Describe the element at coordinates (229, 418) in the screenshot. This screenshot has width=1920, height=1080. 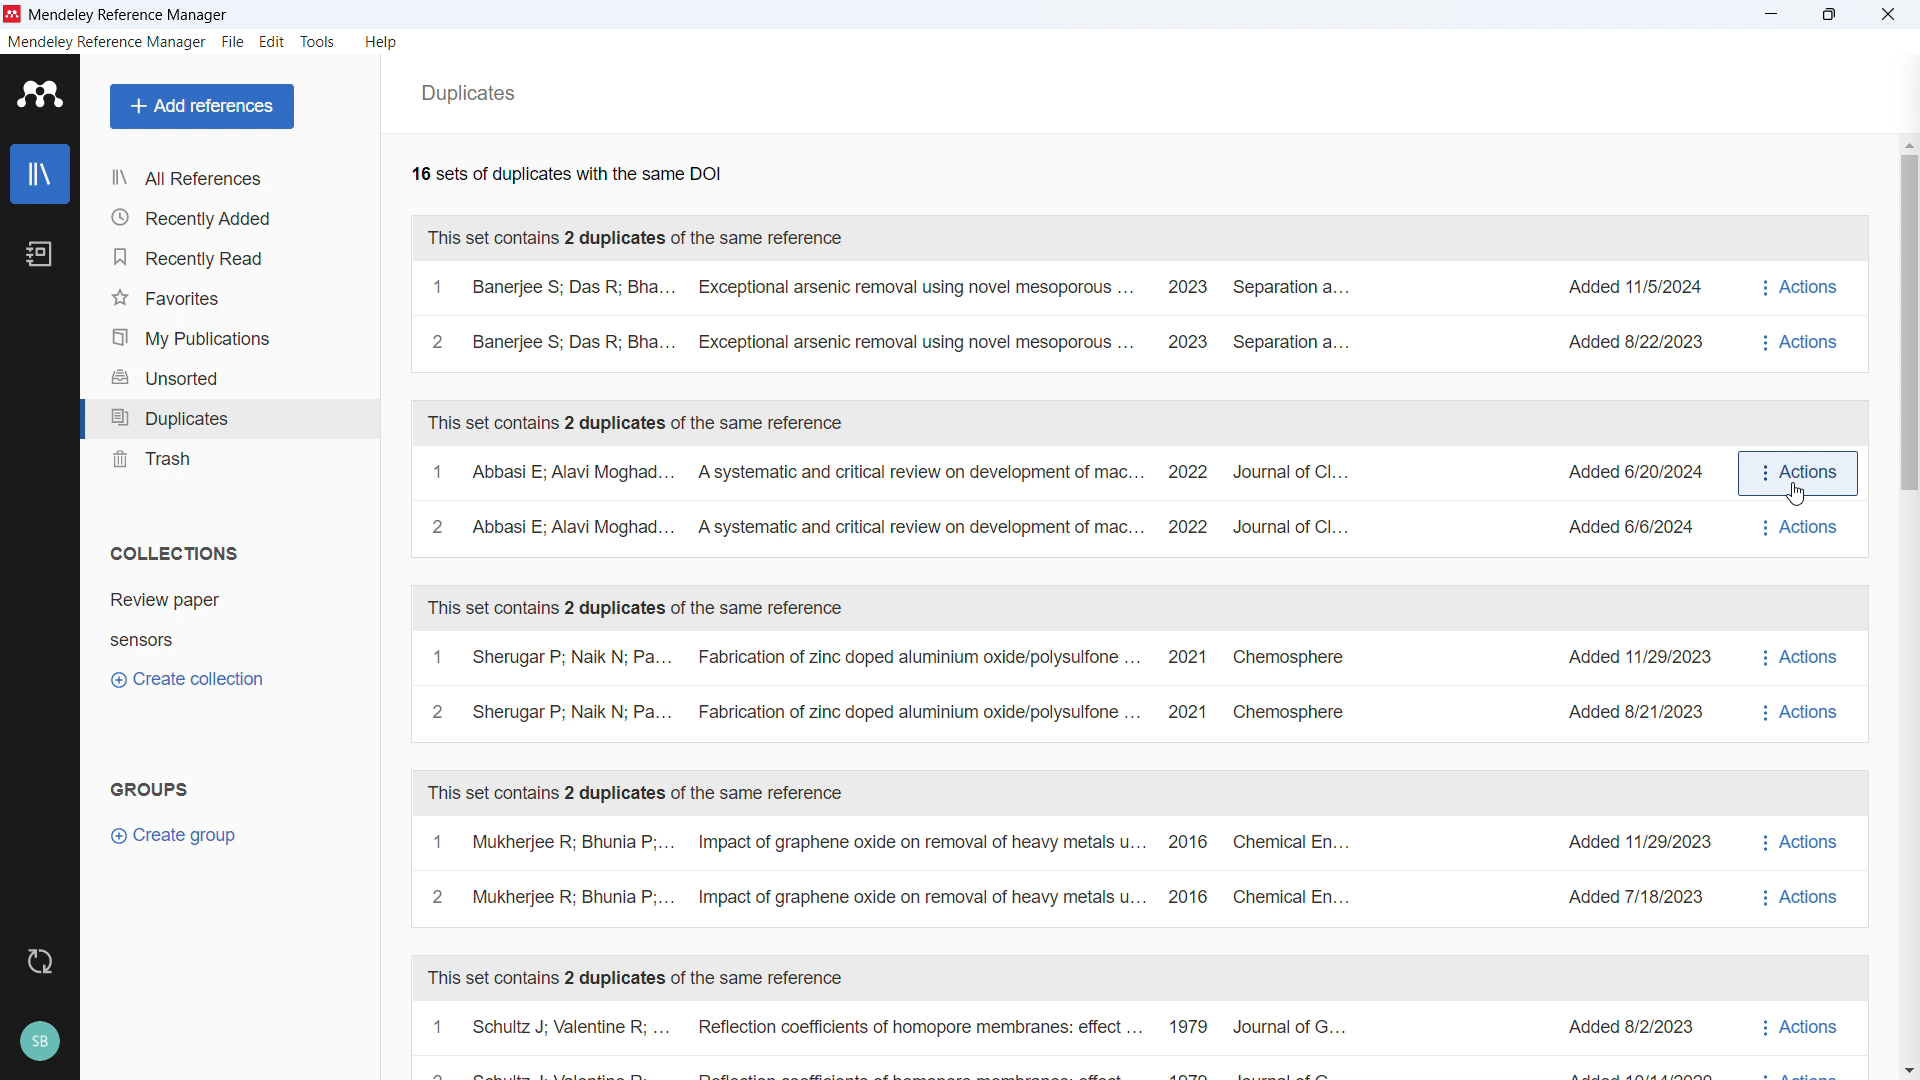
I see `Duplicates ` at that location.